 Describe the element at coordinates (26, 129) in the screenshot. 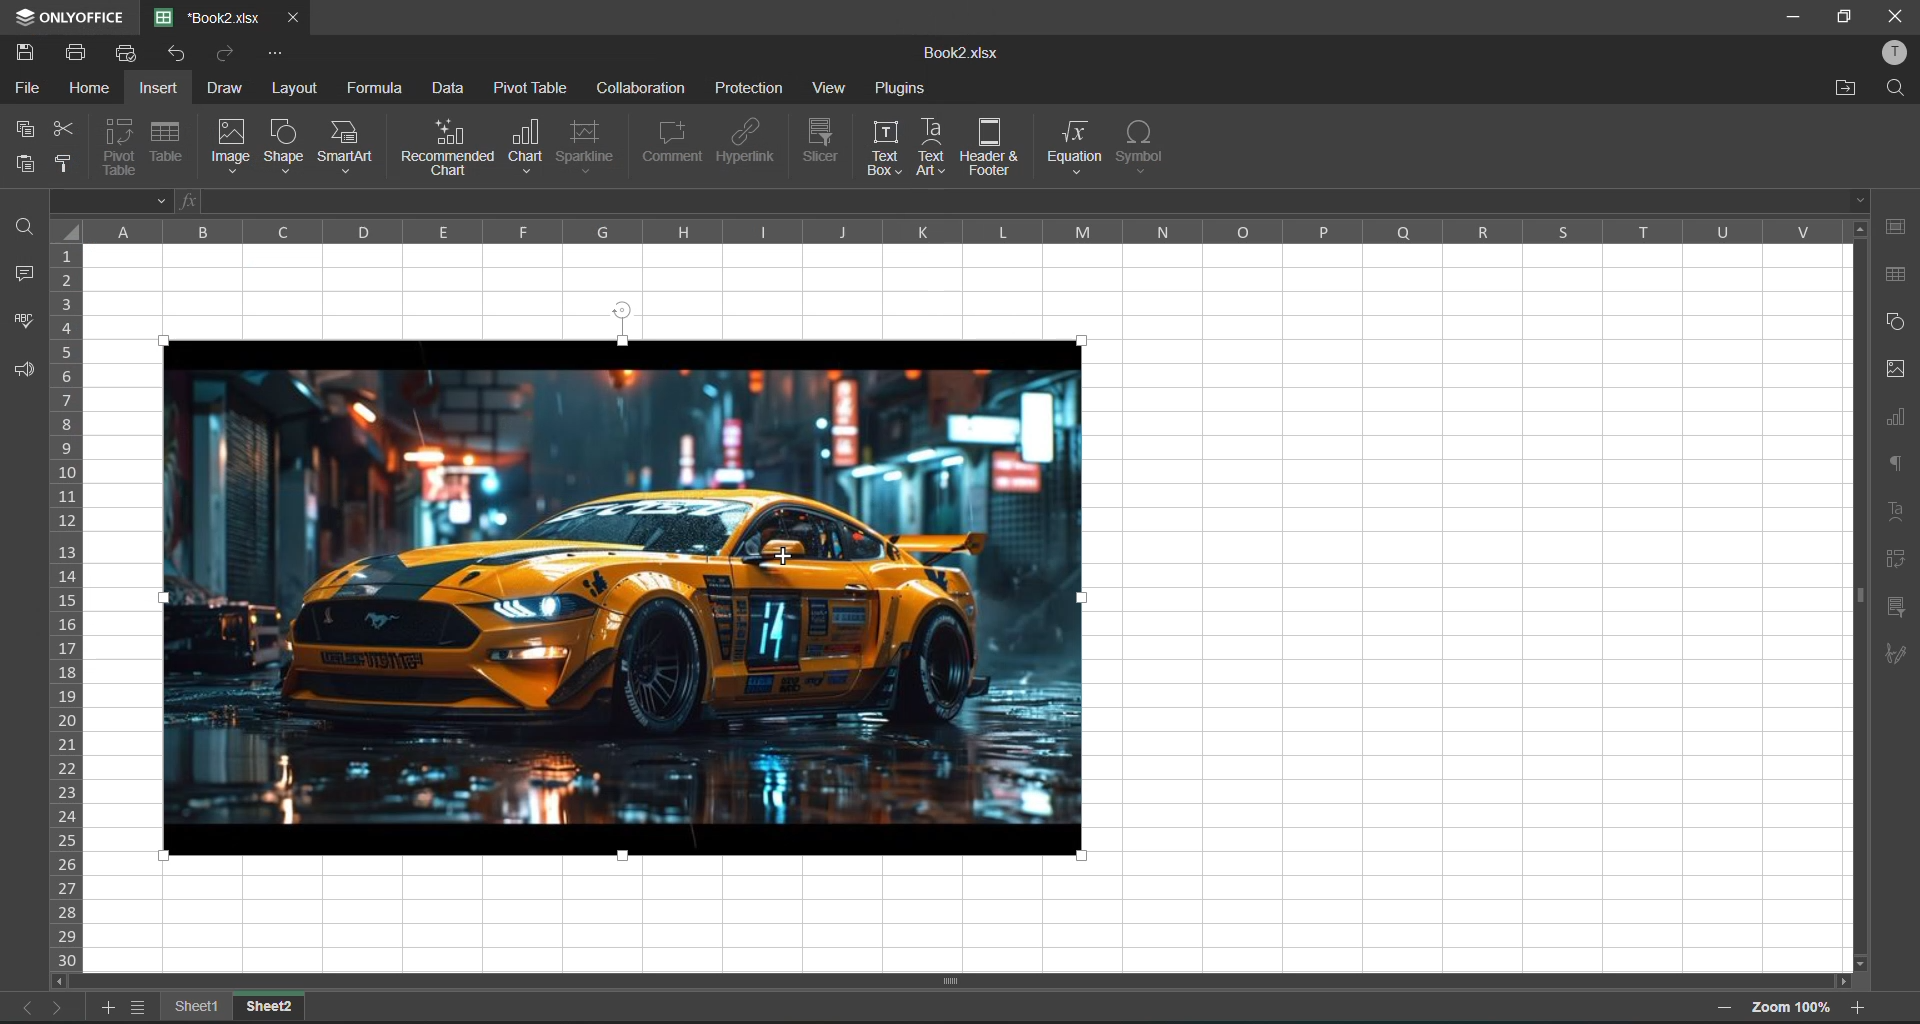

I see `copy` at that location.